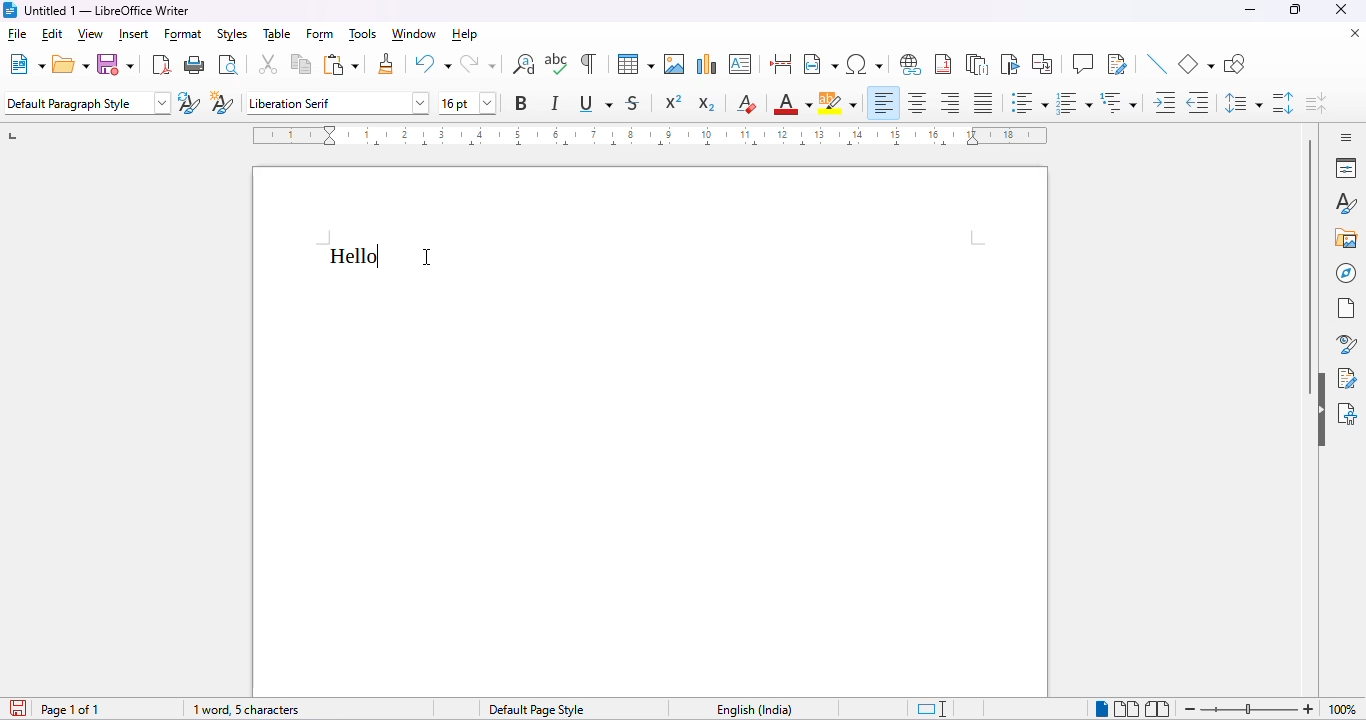  What do you see at coordinates (707, 64) in the screenshot?
I see `insert chart` at bounding box center [707, 64].